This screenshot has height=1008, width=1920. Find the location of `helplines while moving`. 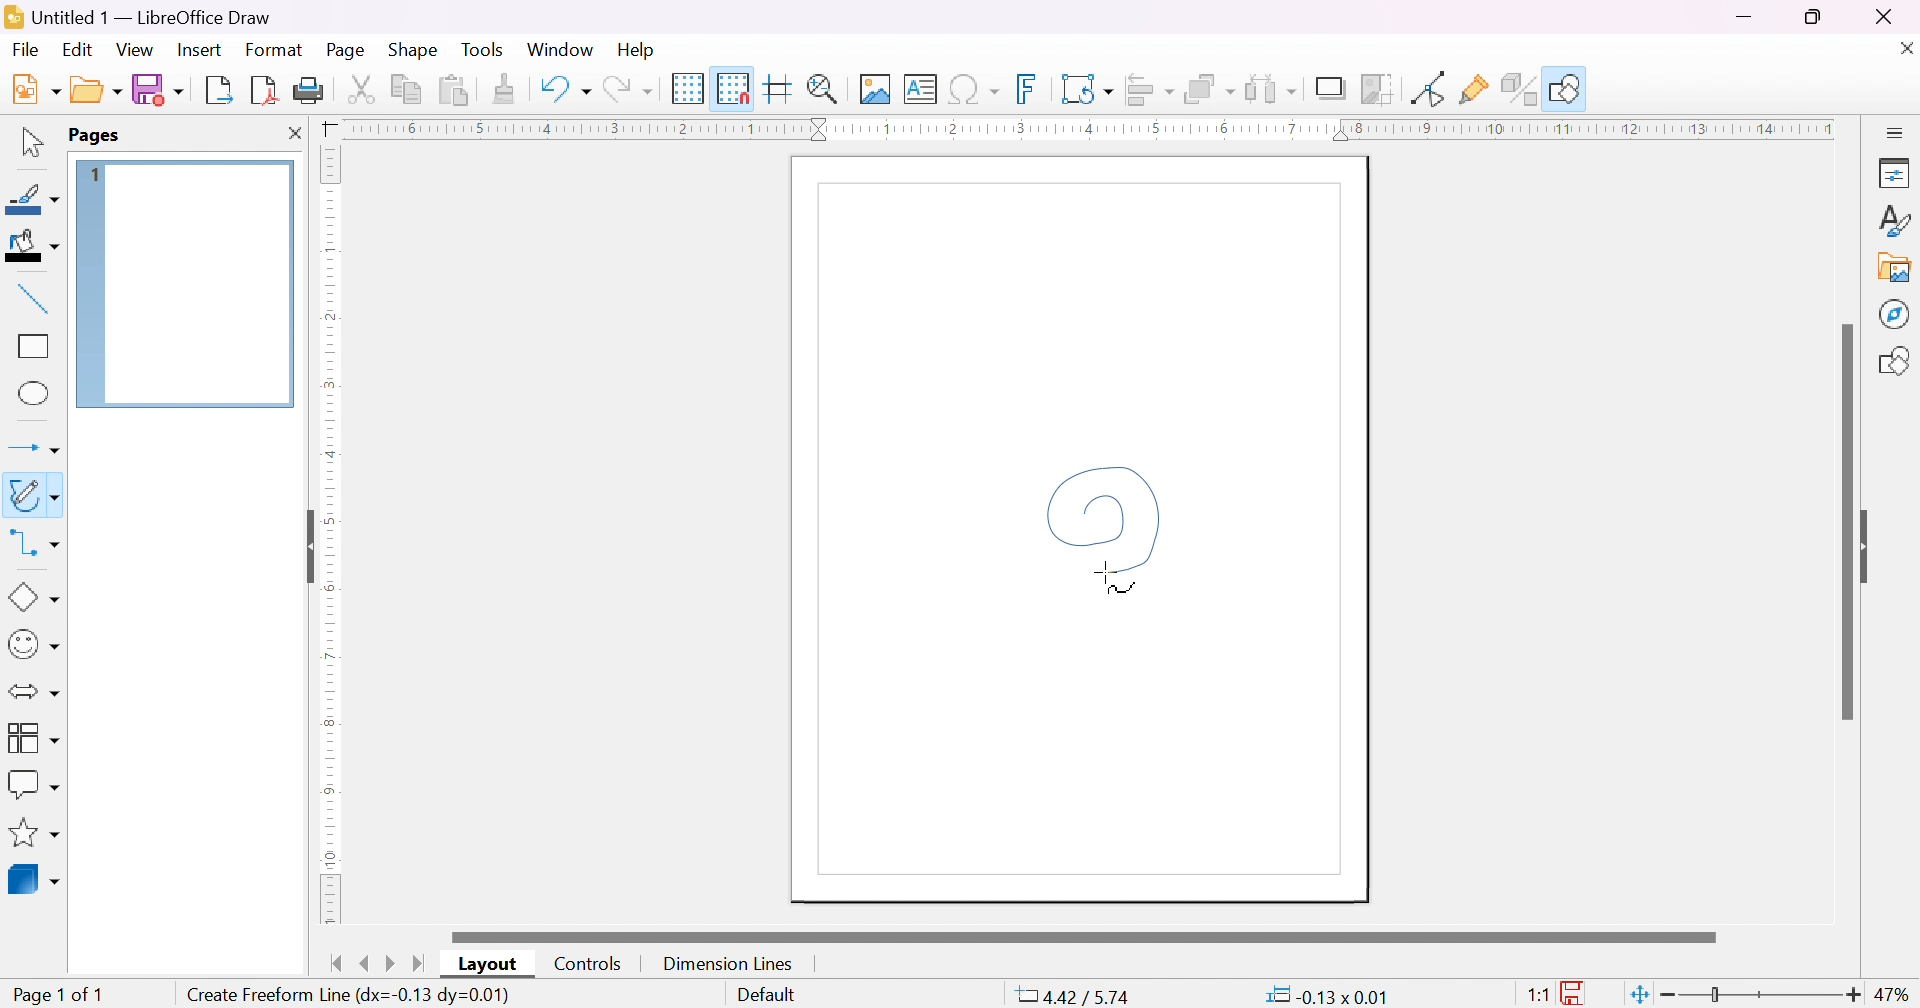

helplines while moving is located at coordinates (775, 88).